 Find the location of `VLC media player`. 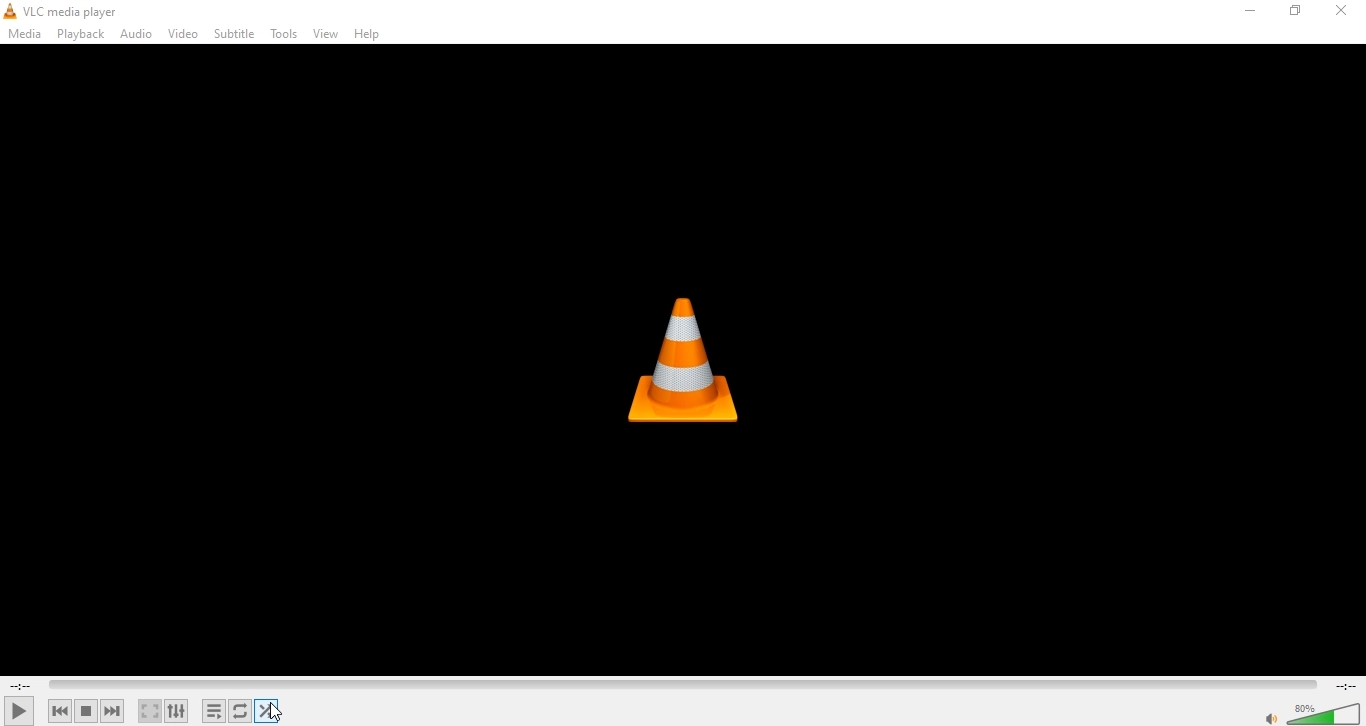

VLC media player is located at coordinates (62, 11).